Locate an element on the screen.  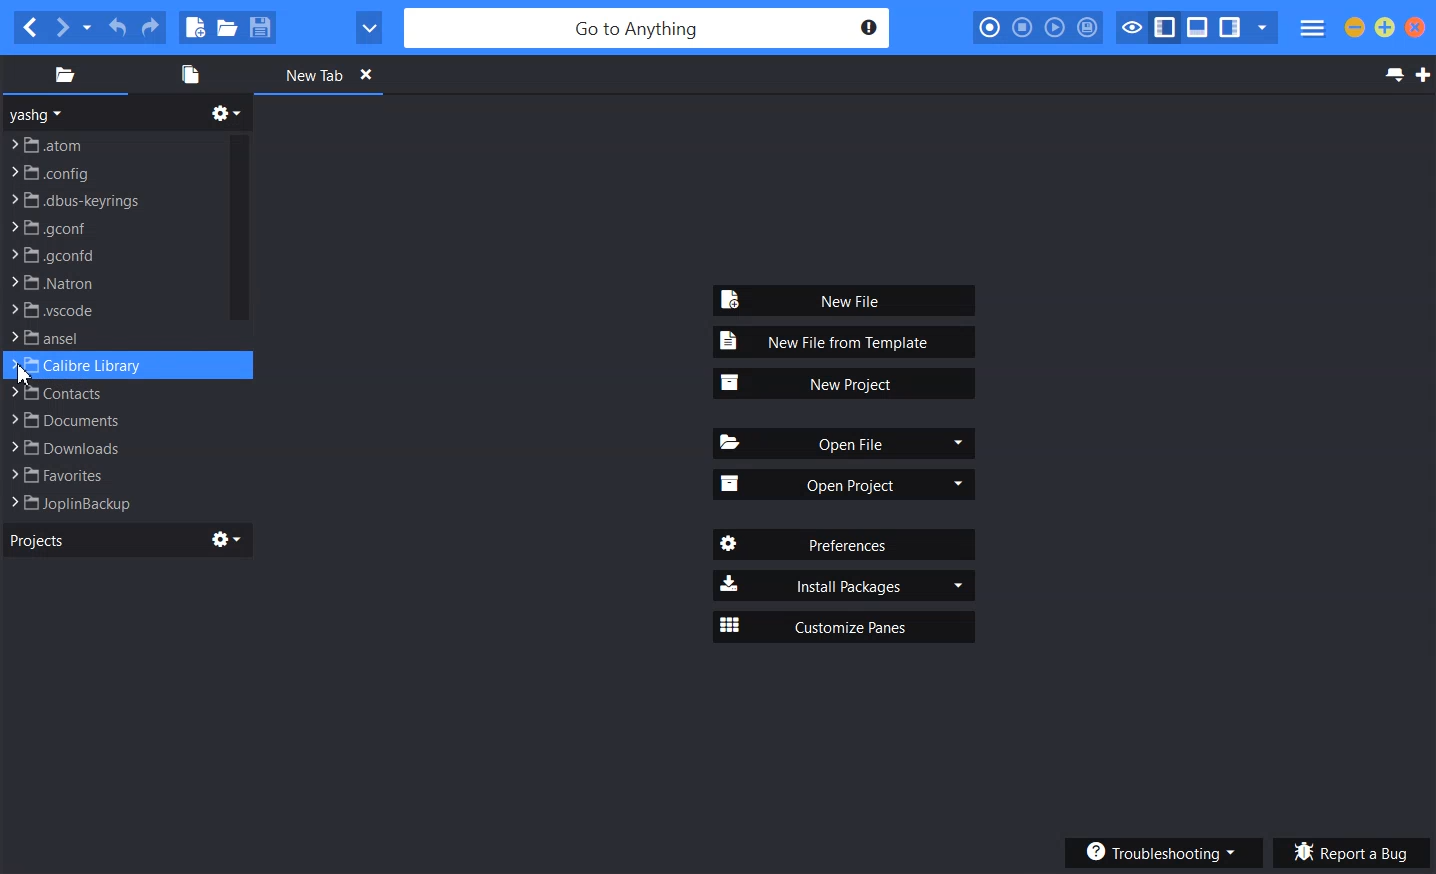
yashg is located at coordinates (39, 114).